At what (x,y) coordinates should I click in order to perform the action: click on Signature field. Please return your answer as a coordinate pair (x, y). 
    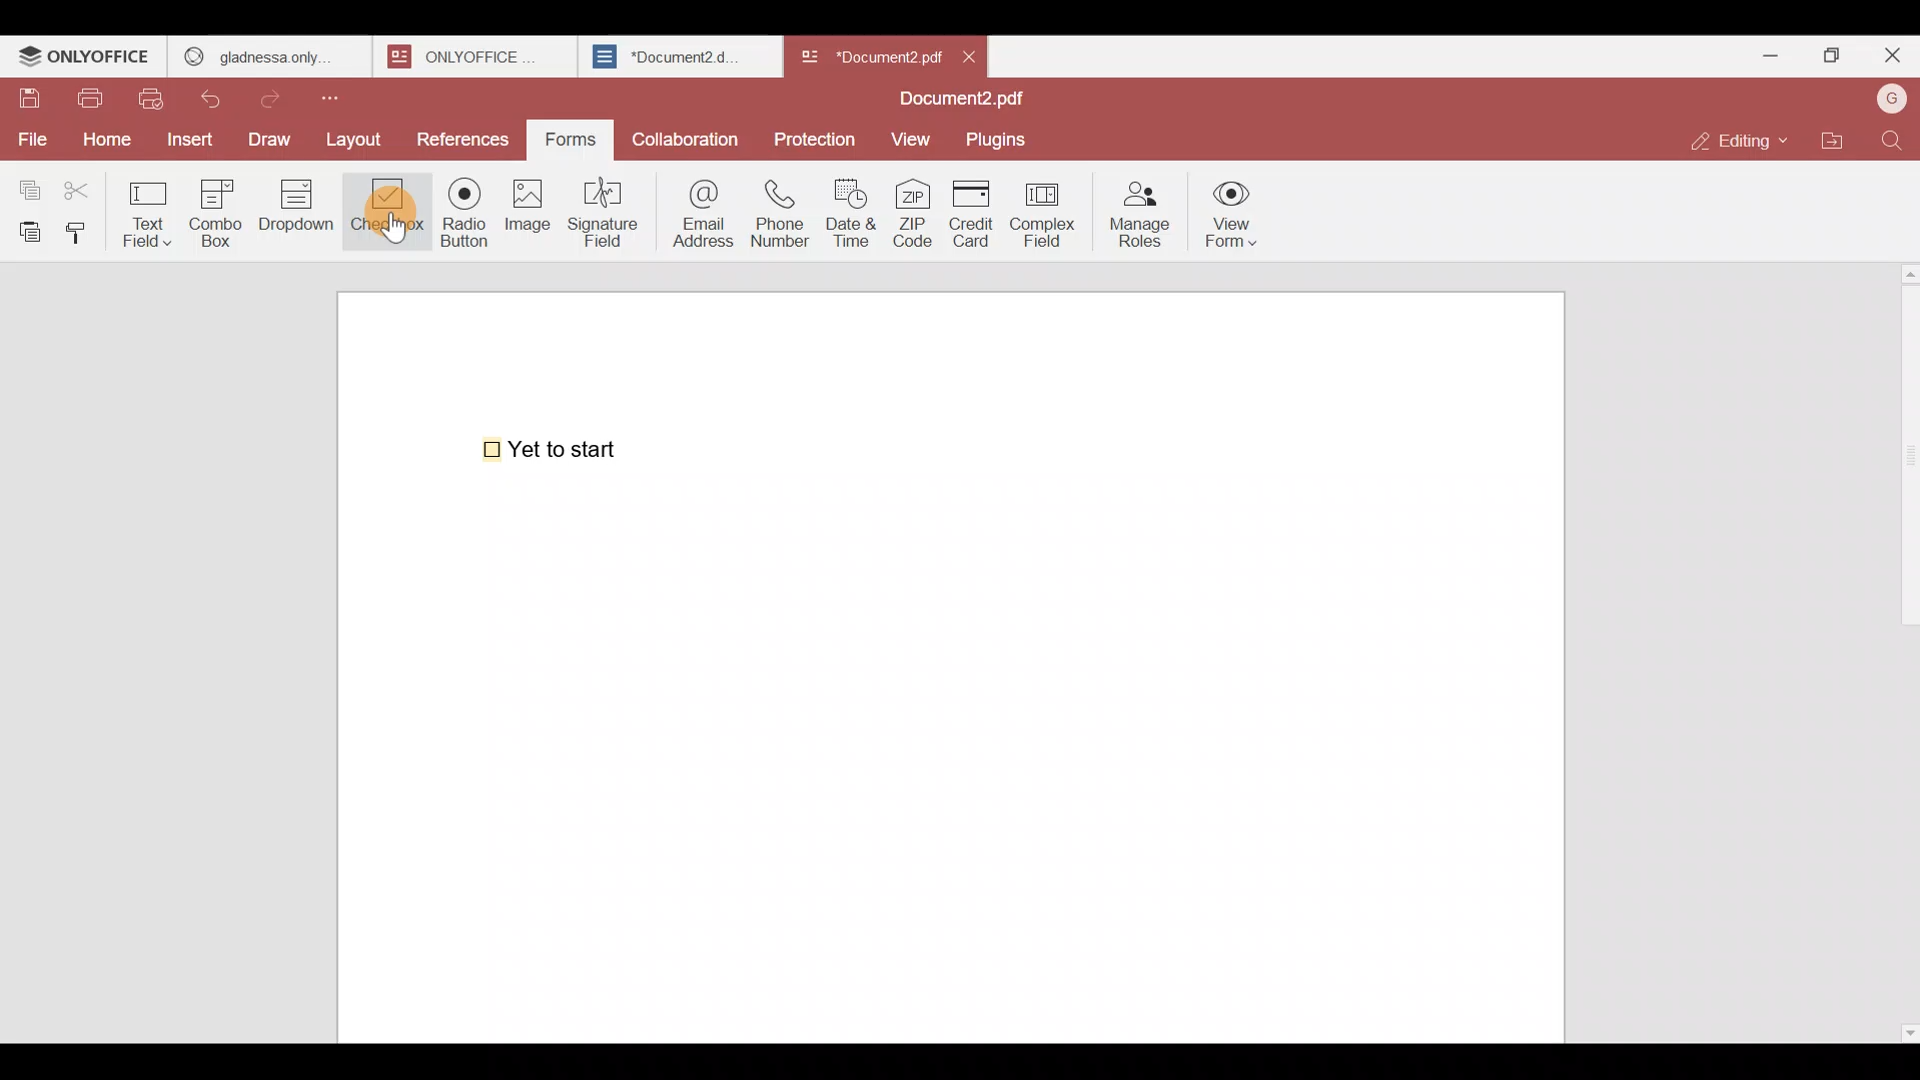
    Looking at the image, I should click on (609, 210).